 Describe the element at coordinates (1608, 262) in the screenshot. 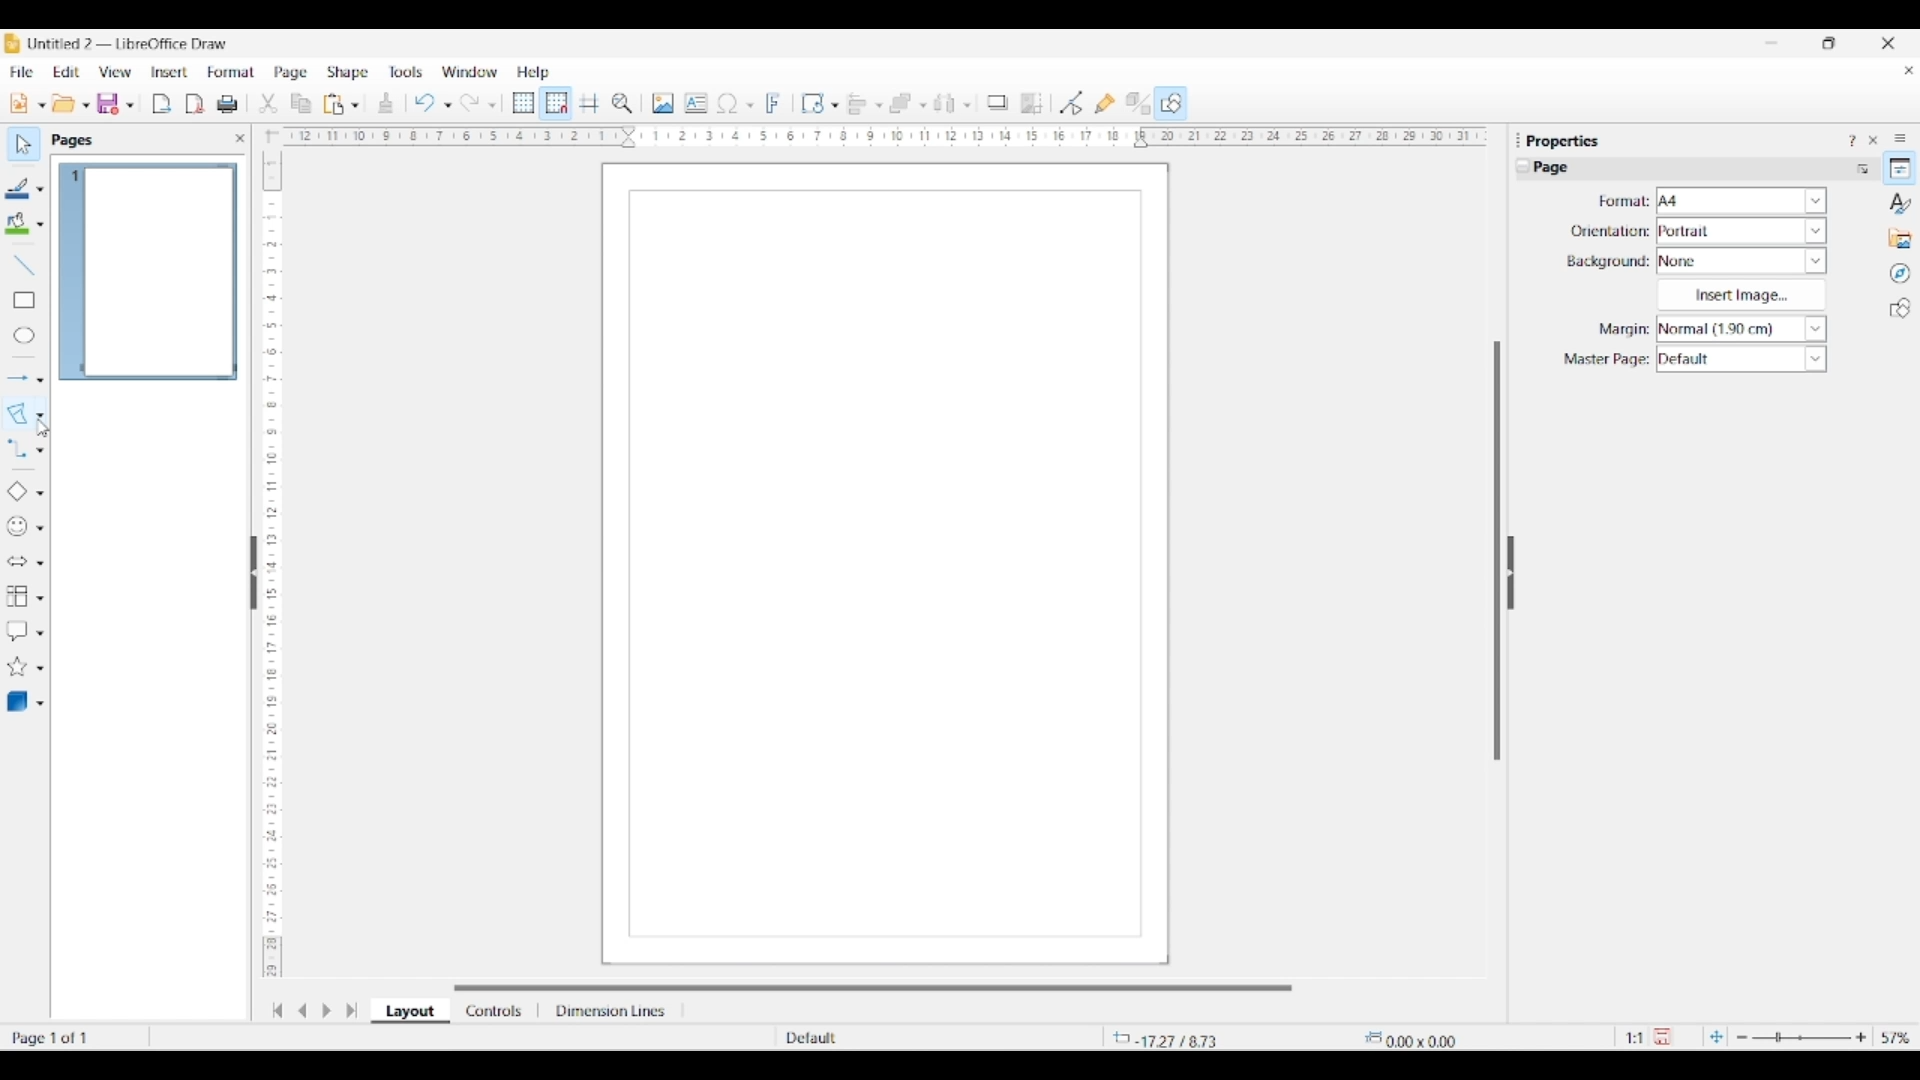

I see `Indicates background settings` at that location.